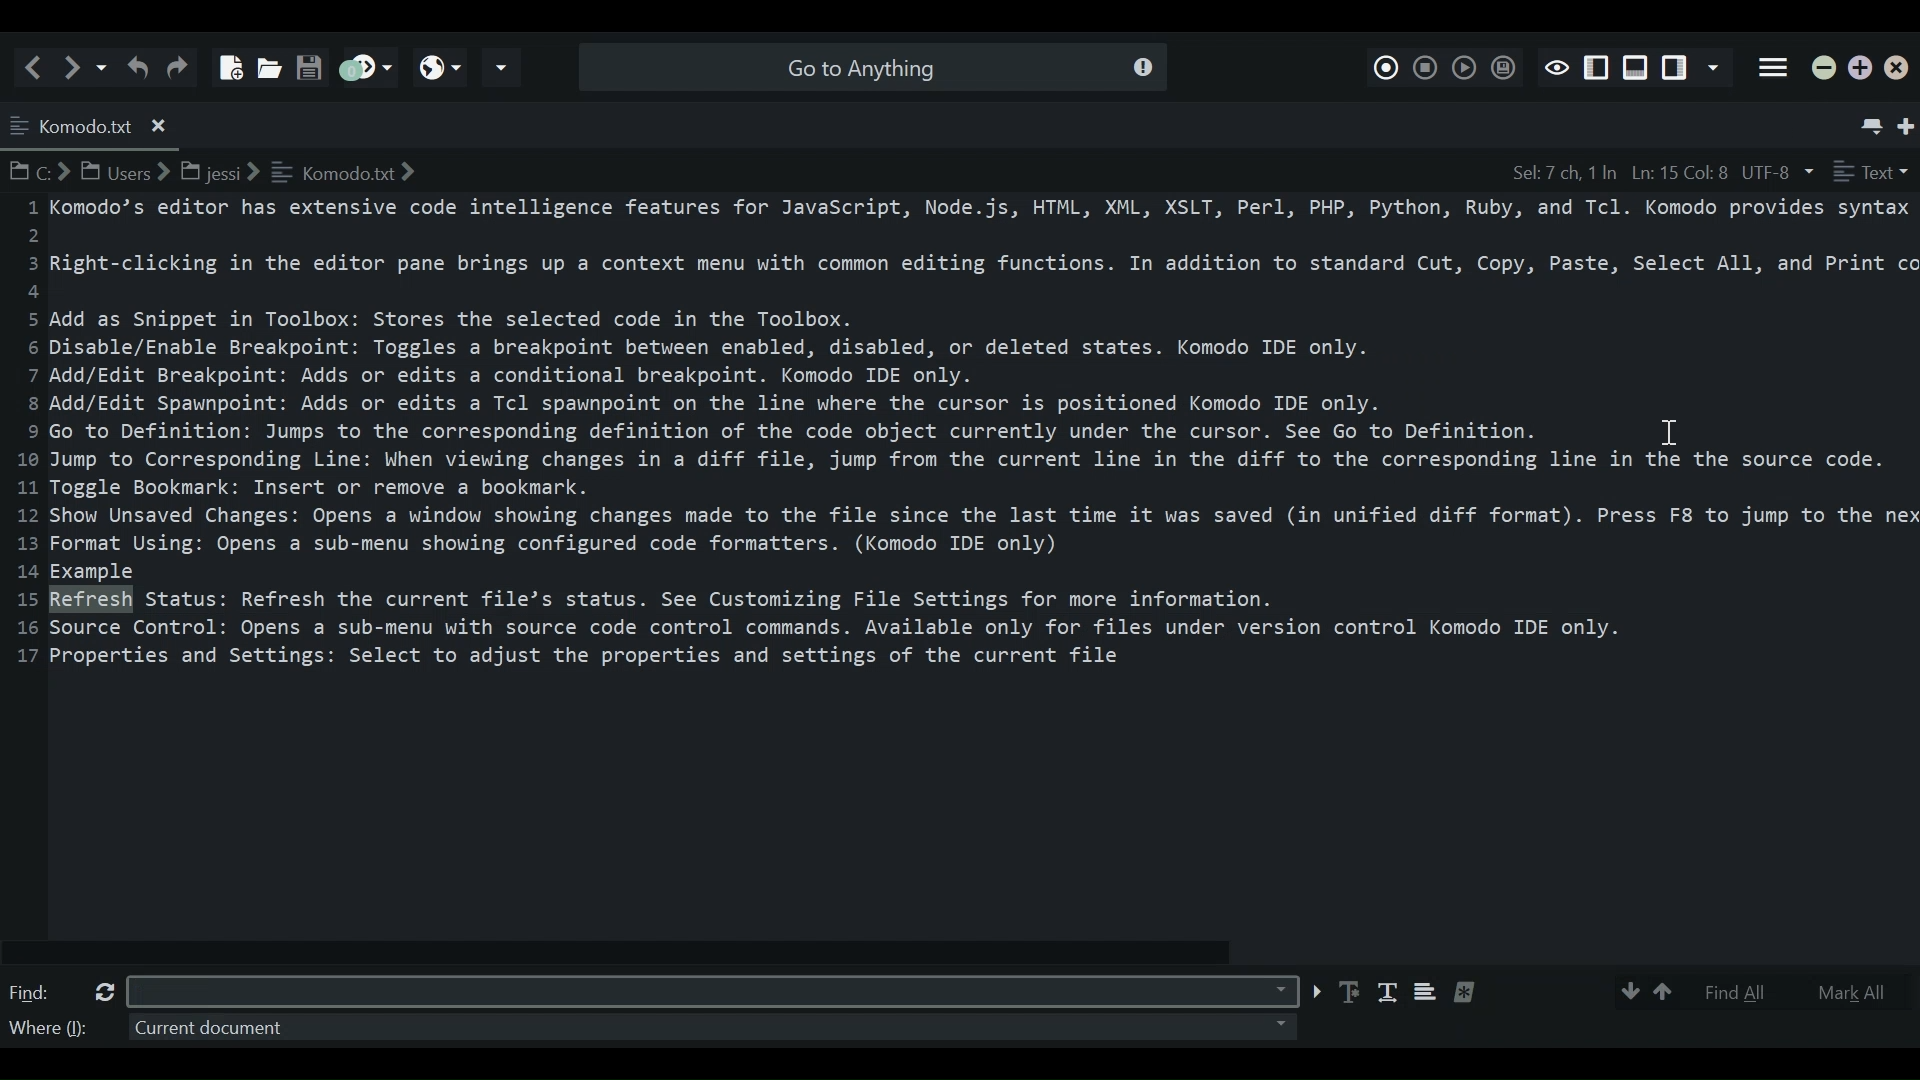 This screenshot has height=1080, width=1920. I want to click on Show/Hide Pane Below, so click(1634, 68).